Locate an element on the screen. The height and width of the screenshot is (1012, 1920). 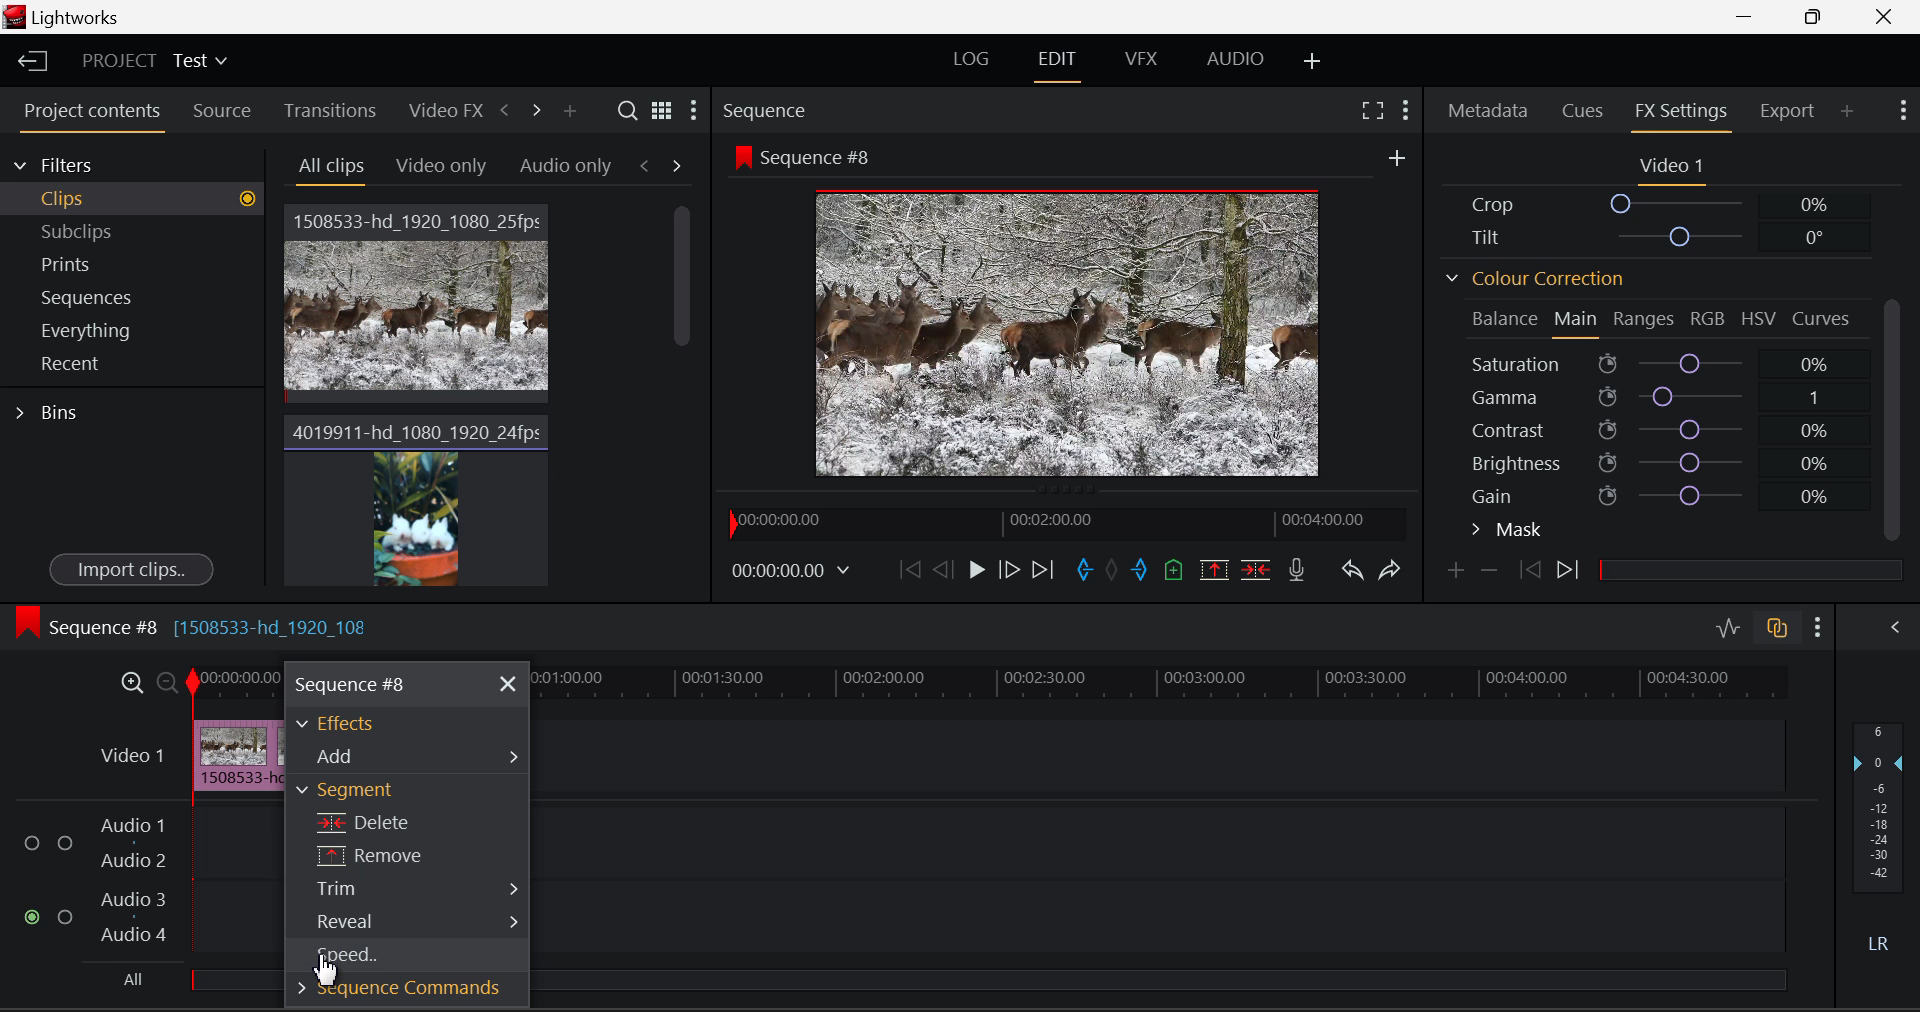
AUDIO is located at coordinates (1234, 60).